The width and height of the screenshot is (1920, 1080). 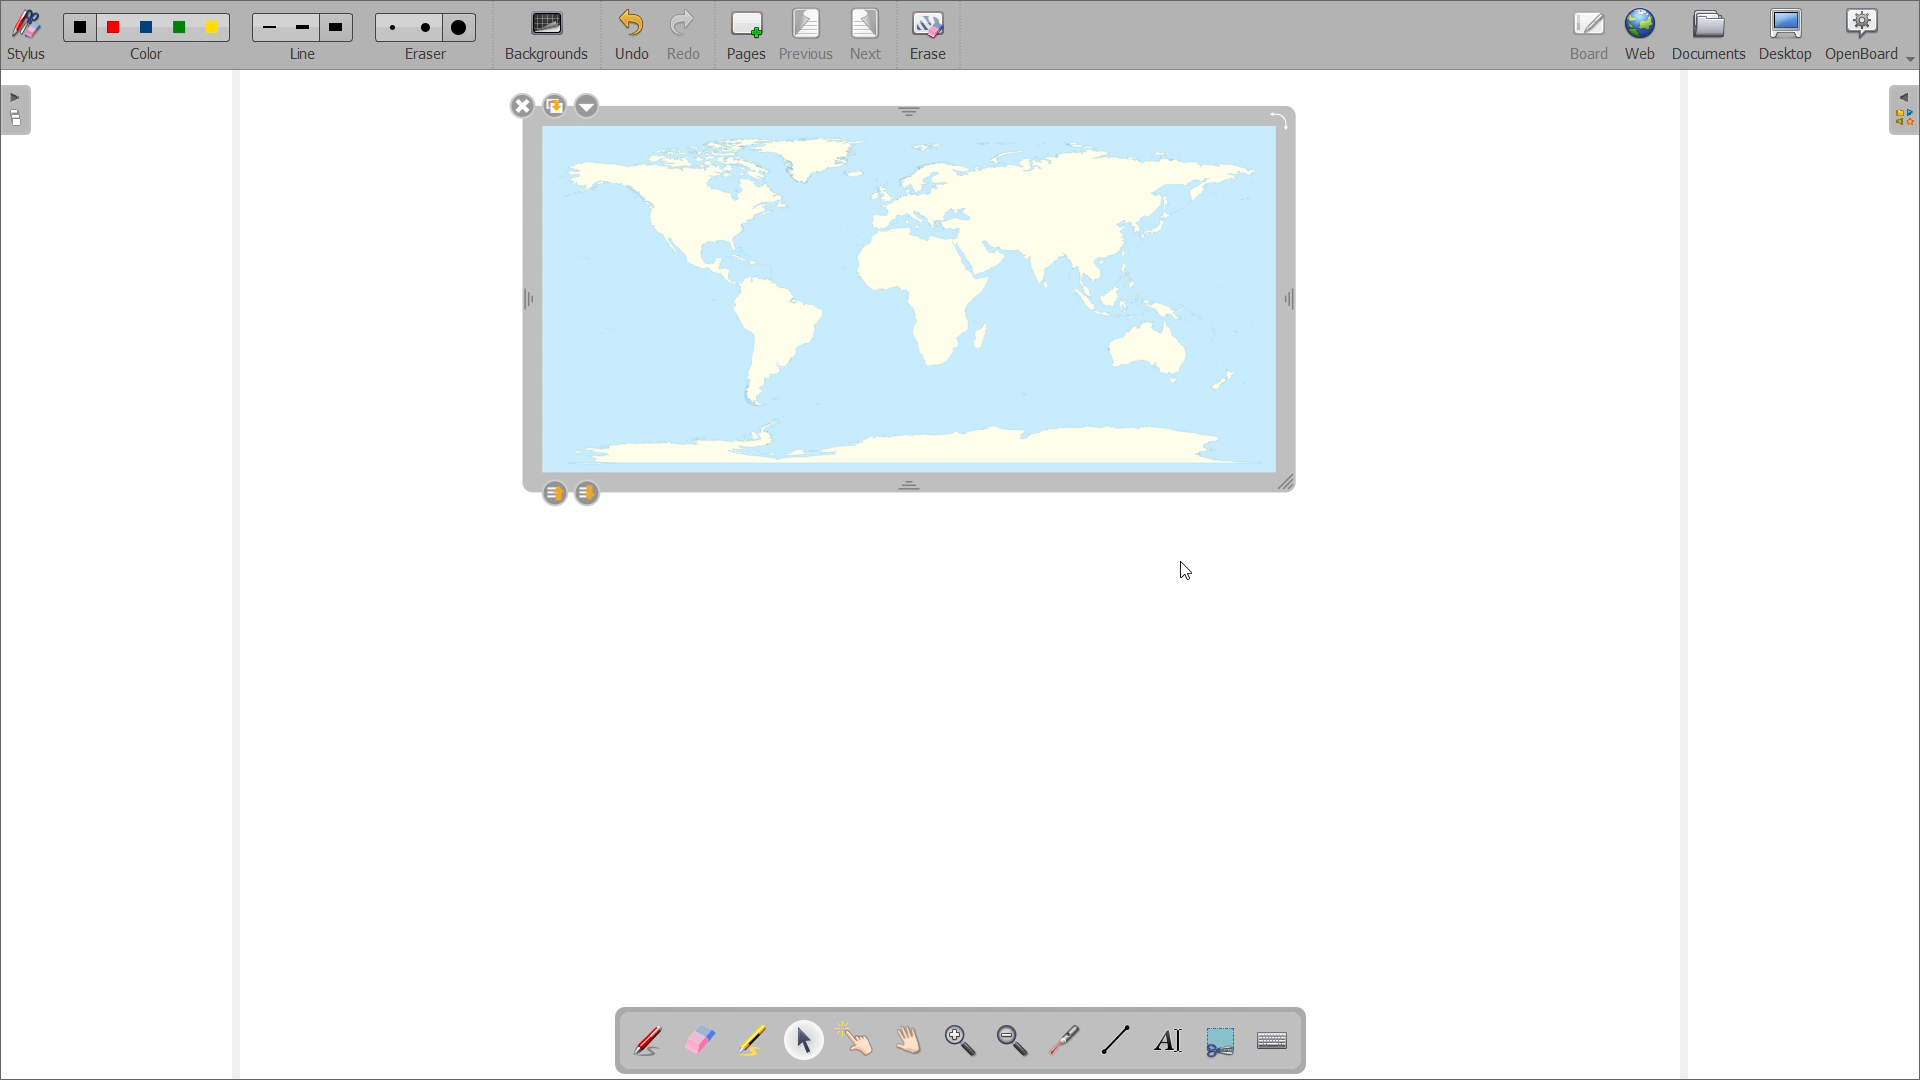 What do you see at coordinates (910, 483) in the screenshot?
I see `resize` at bounding box center [910, 483].